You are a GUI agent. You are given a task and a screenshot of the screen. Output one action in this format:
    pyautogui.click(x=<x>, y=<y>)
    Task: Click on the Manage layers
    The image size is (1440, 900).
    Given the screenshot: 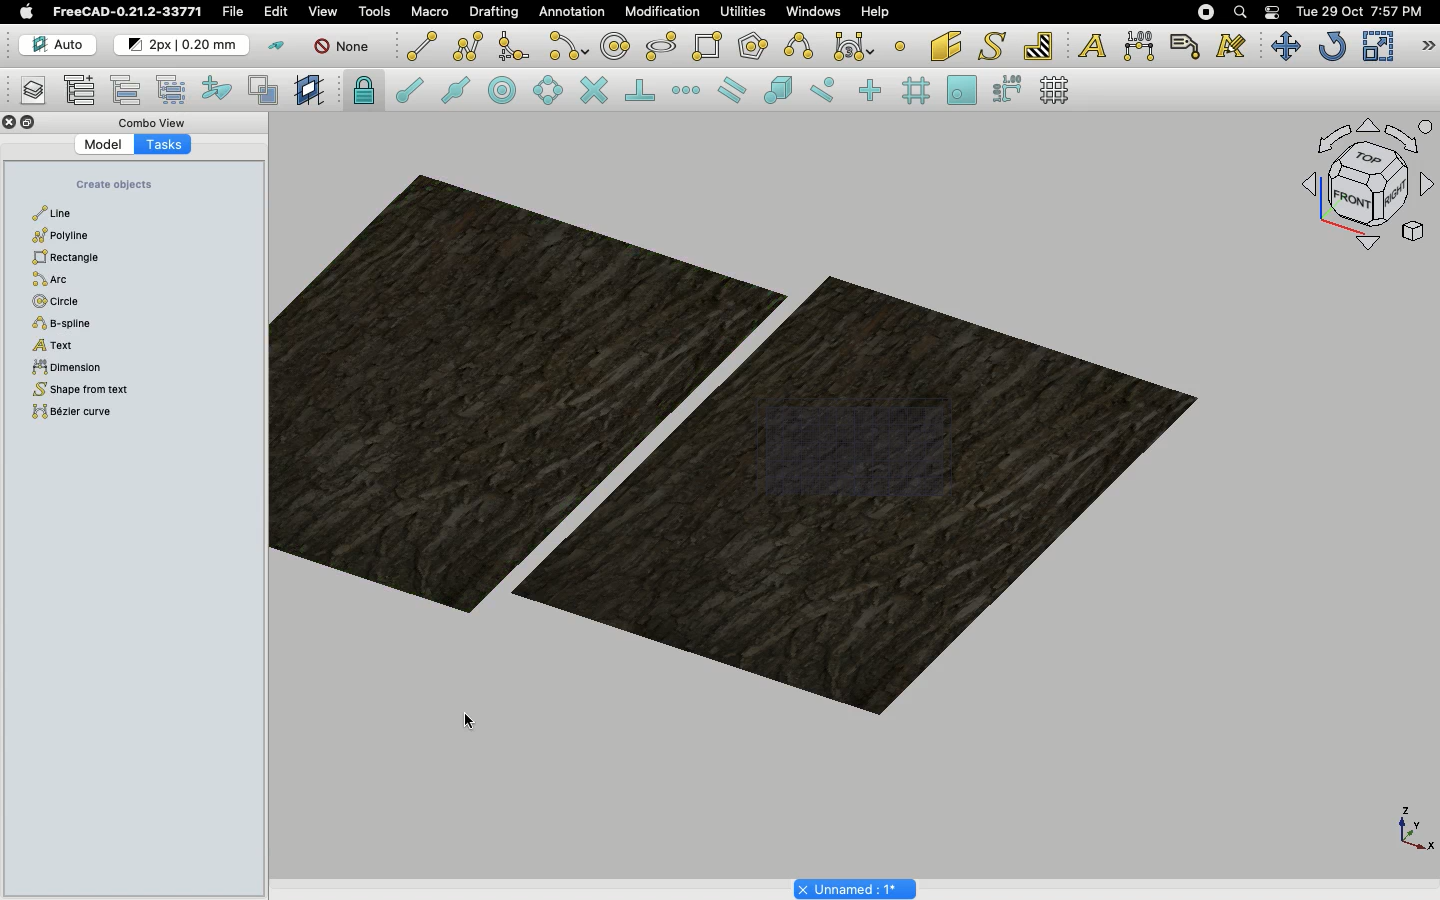 What is the action you would take?
    pyautogui.click(x=26, y=92)
    